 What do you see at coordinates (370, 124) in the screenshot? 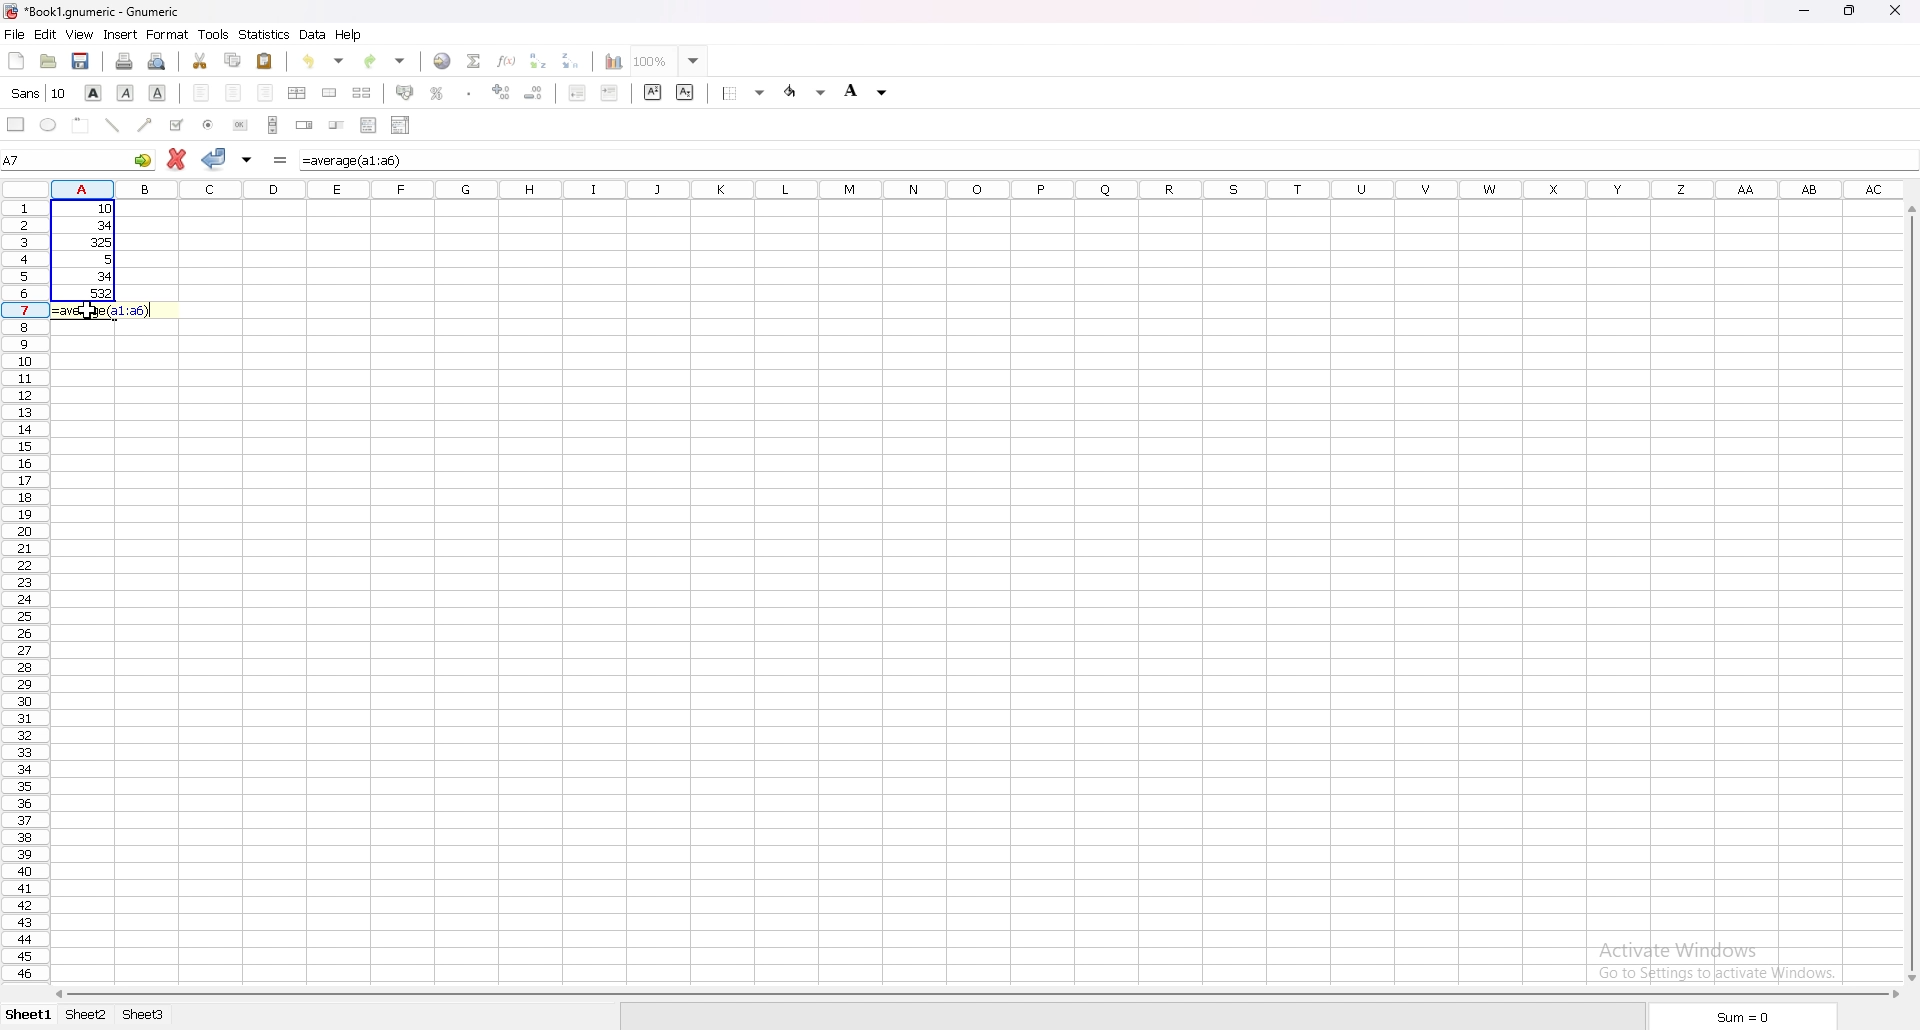
I see `list` at bounding box center [370, 124].